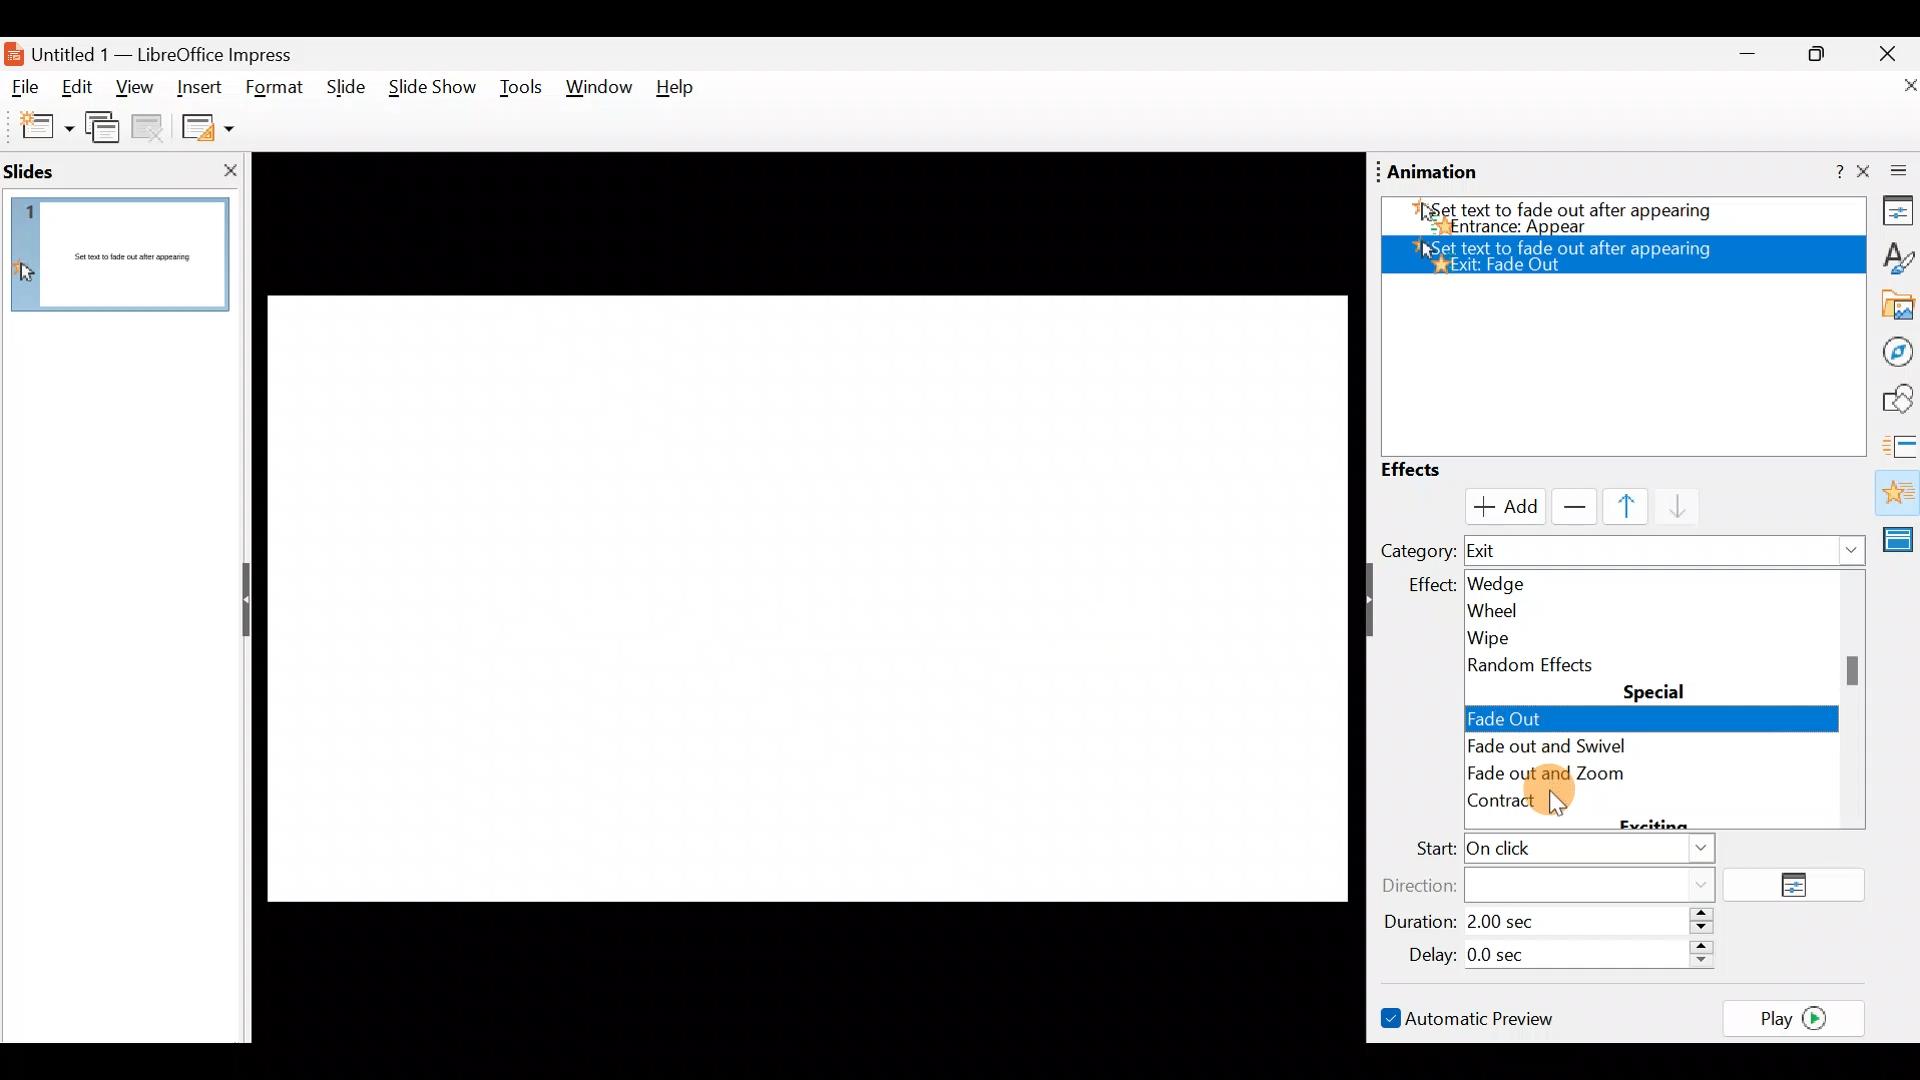  I want to click on Wheel, so click(1535, 609).